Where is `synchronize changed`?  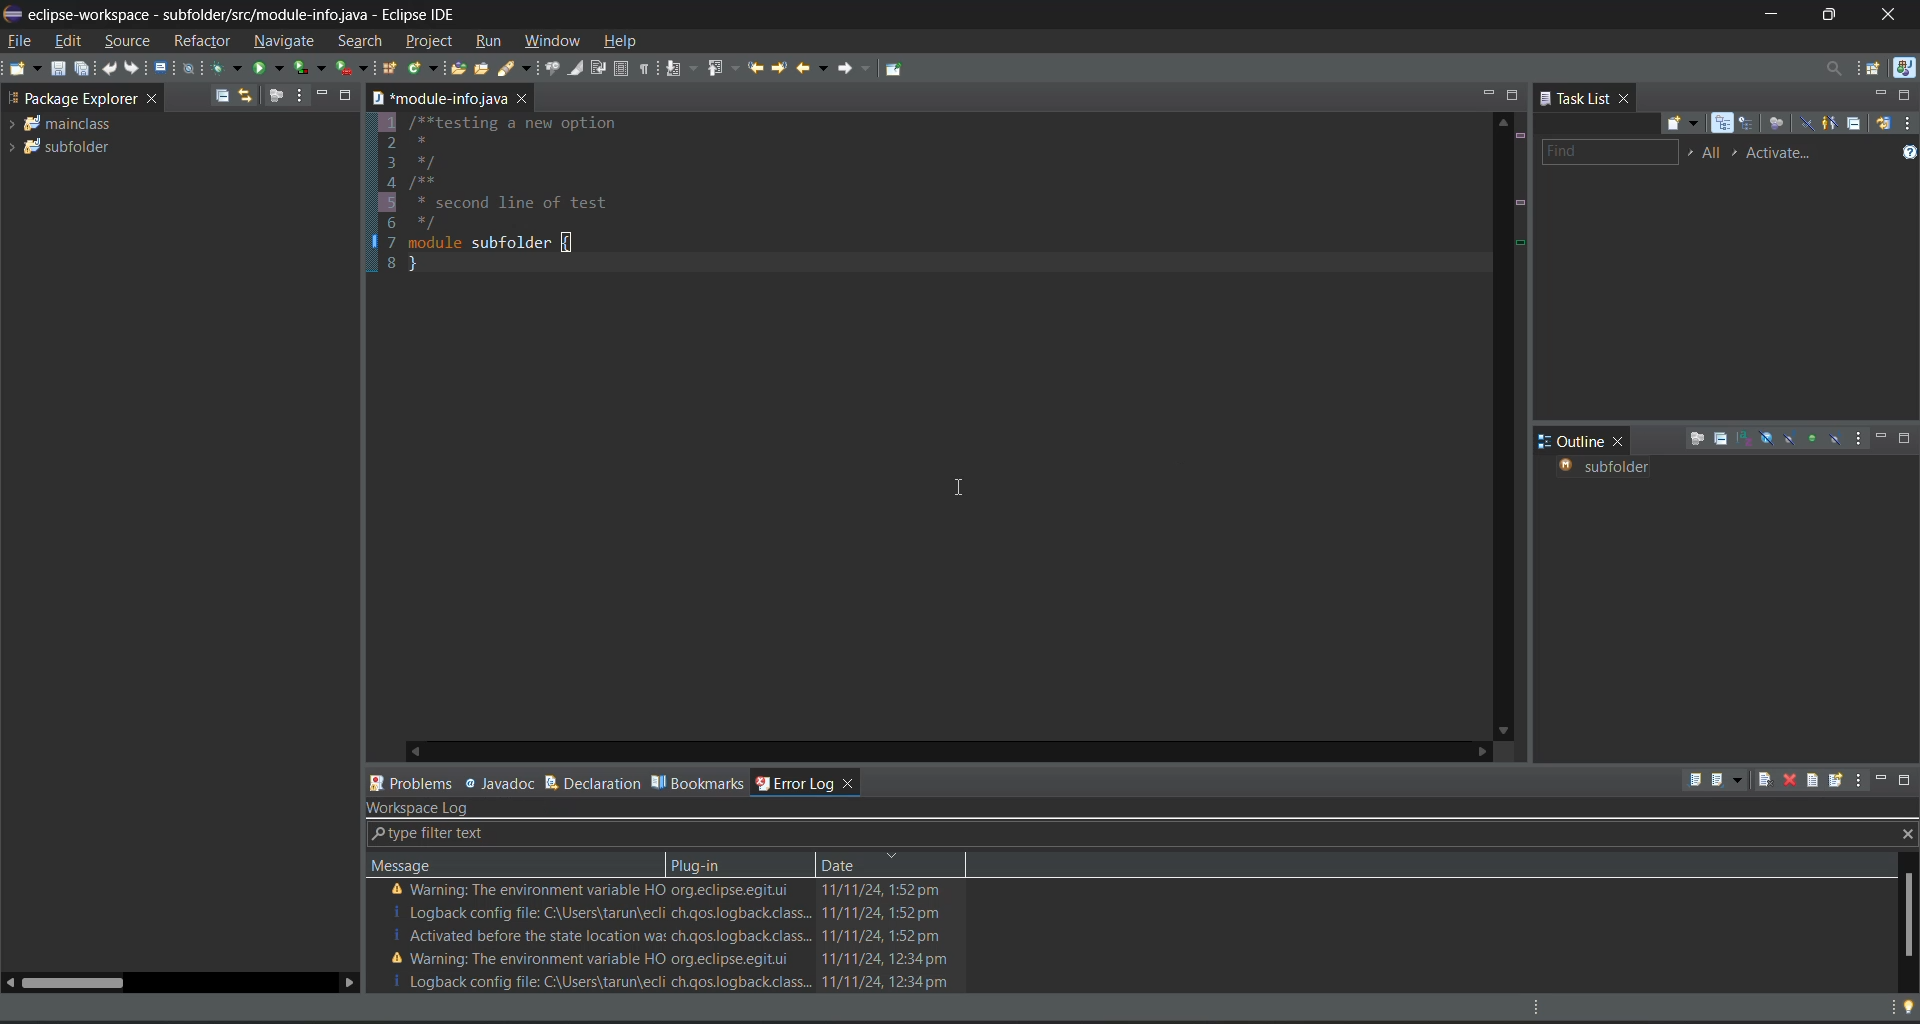 synchronize changed is located at coordinates (1885, 124).